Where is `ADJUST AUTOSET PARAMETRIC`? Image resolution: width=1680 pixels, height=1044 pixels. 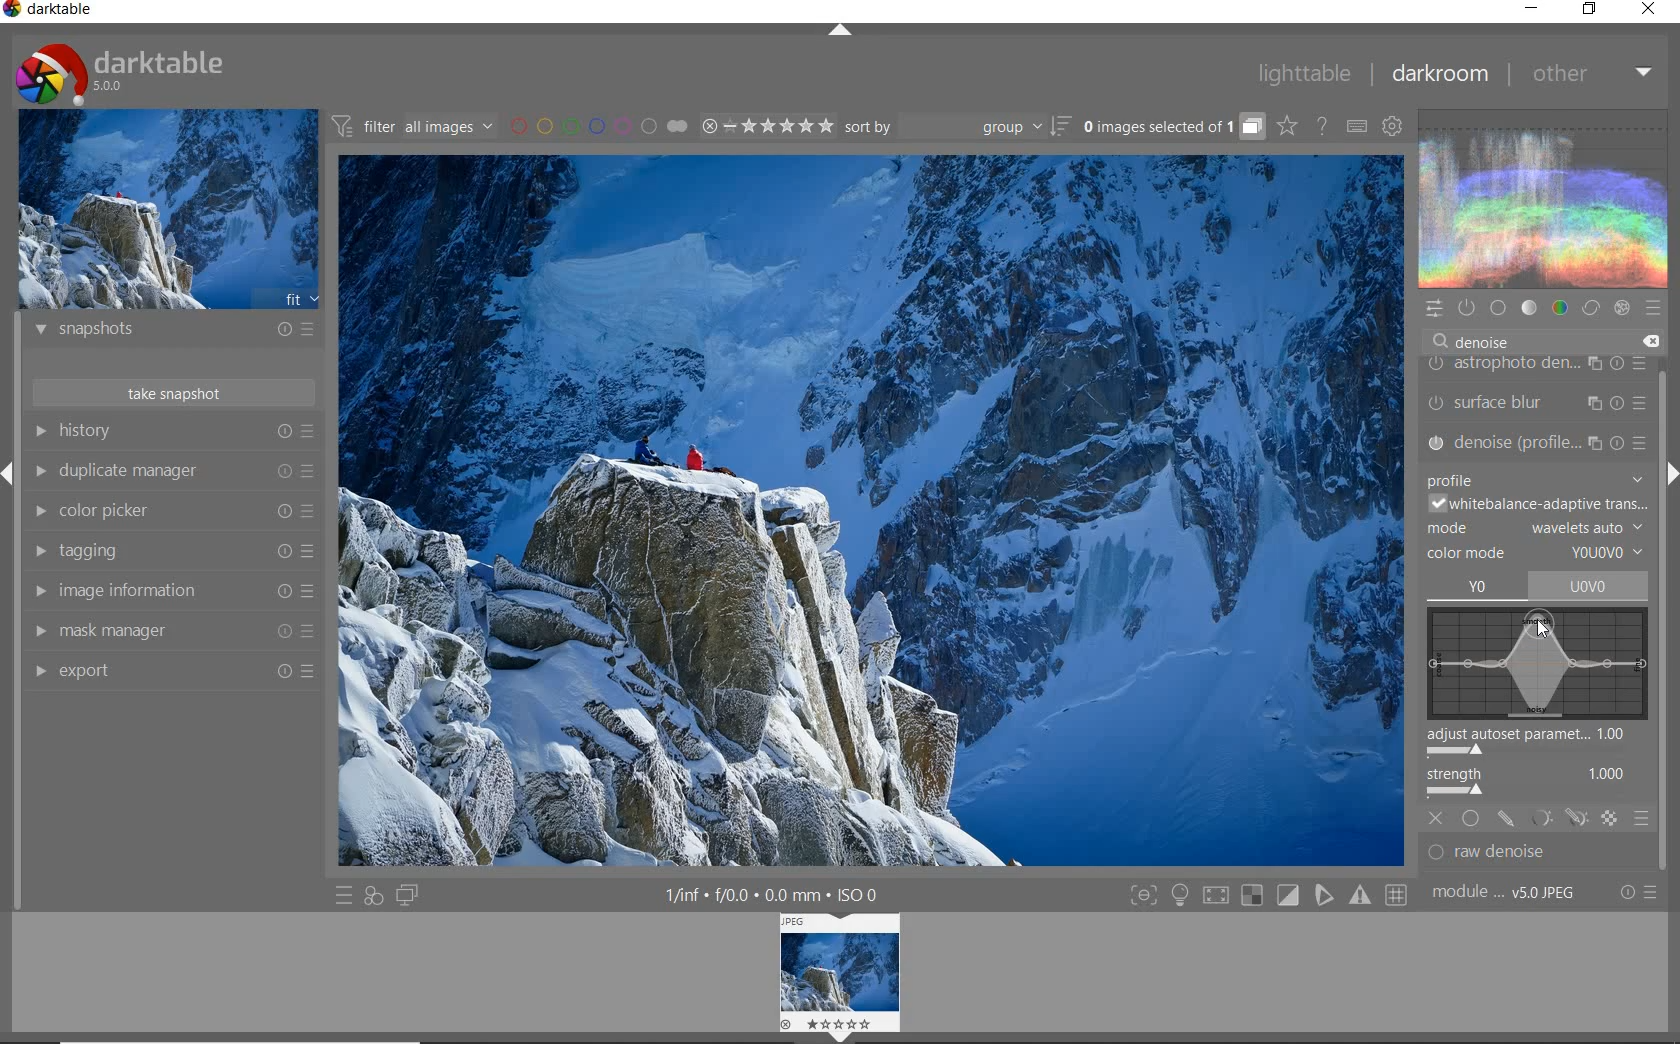 ADJUST AUTOSET PARAMETRIC is located at coordinates (1537, 744).